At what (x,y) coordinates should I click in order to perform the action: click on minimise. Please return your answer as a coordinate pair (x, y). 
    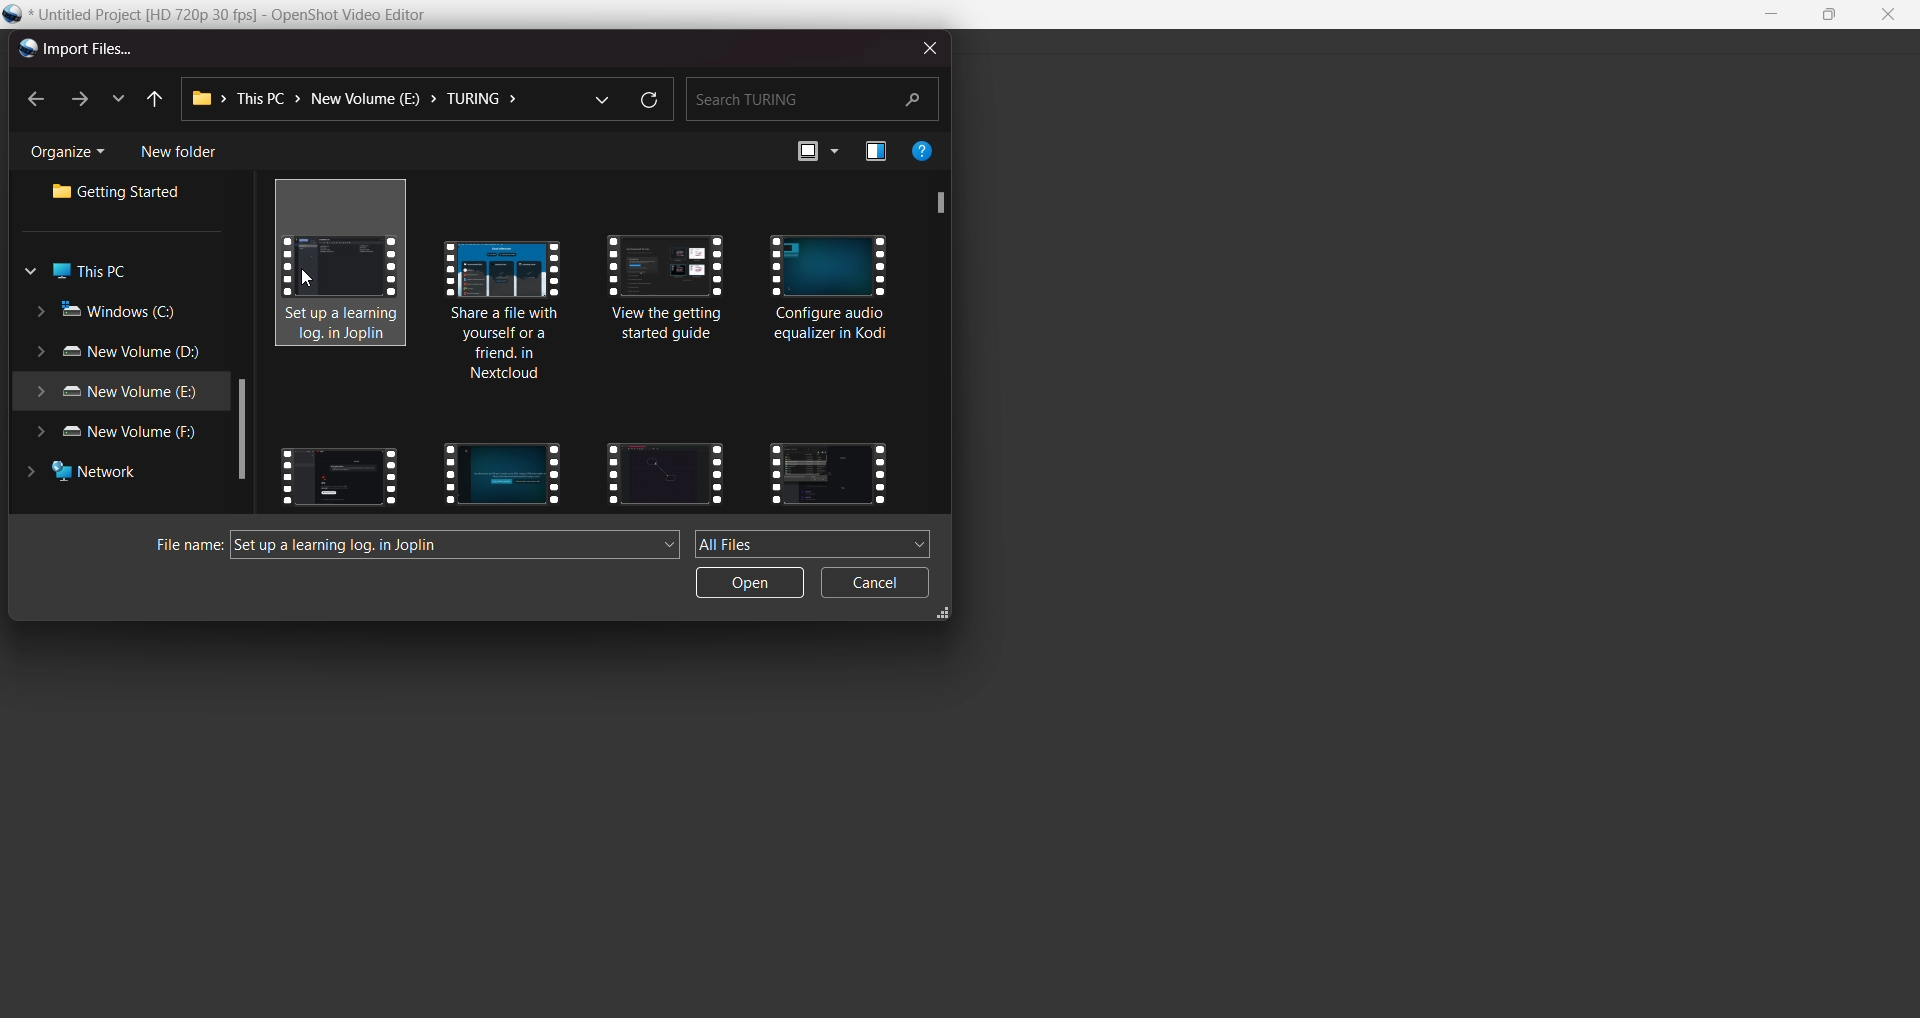
    Looking at the image, I should click on (1773, 15).